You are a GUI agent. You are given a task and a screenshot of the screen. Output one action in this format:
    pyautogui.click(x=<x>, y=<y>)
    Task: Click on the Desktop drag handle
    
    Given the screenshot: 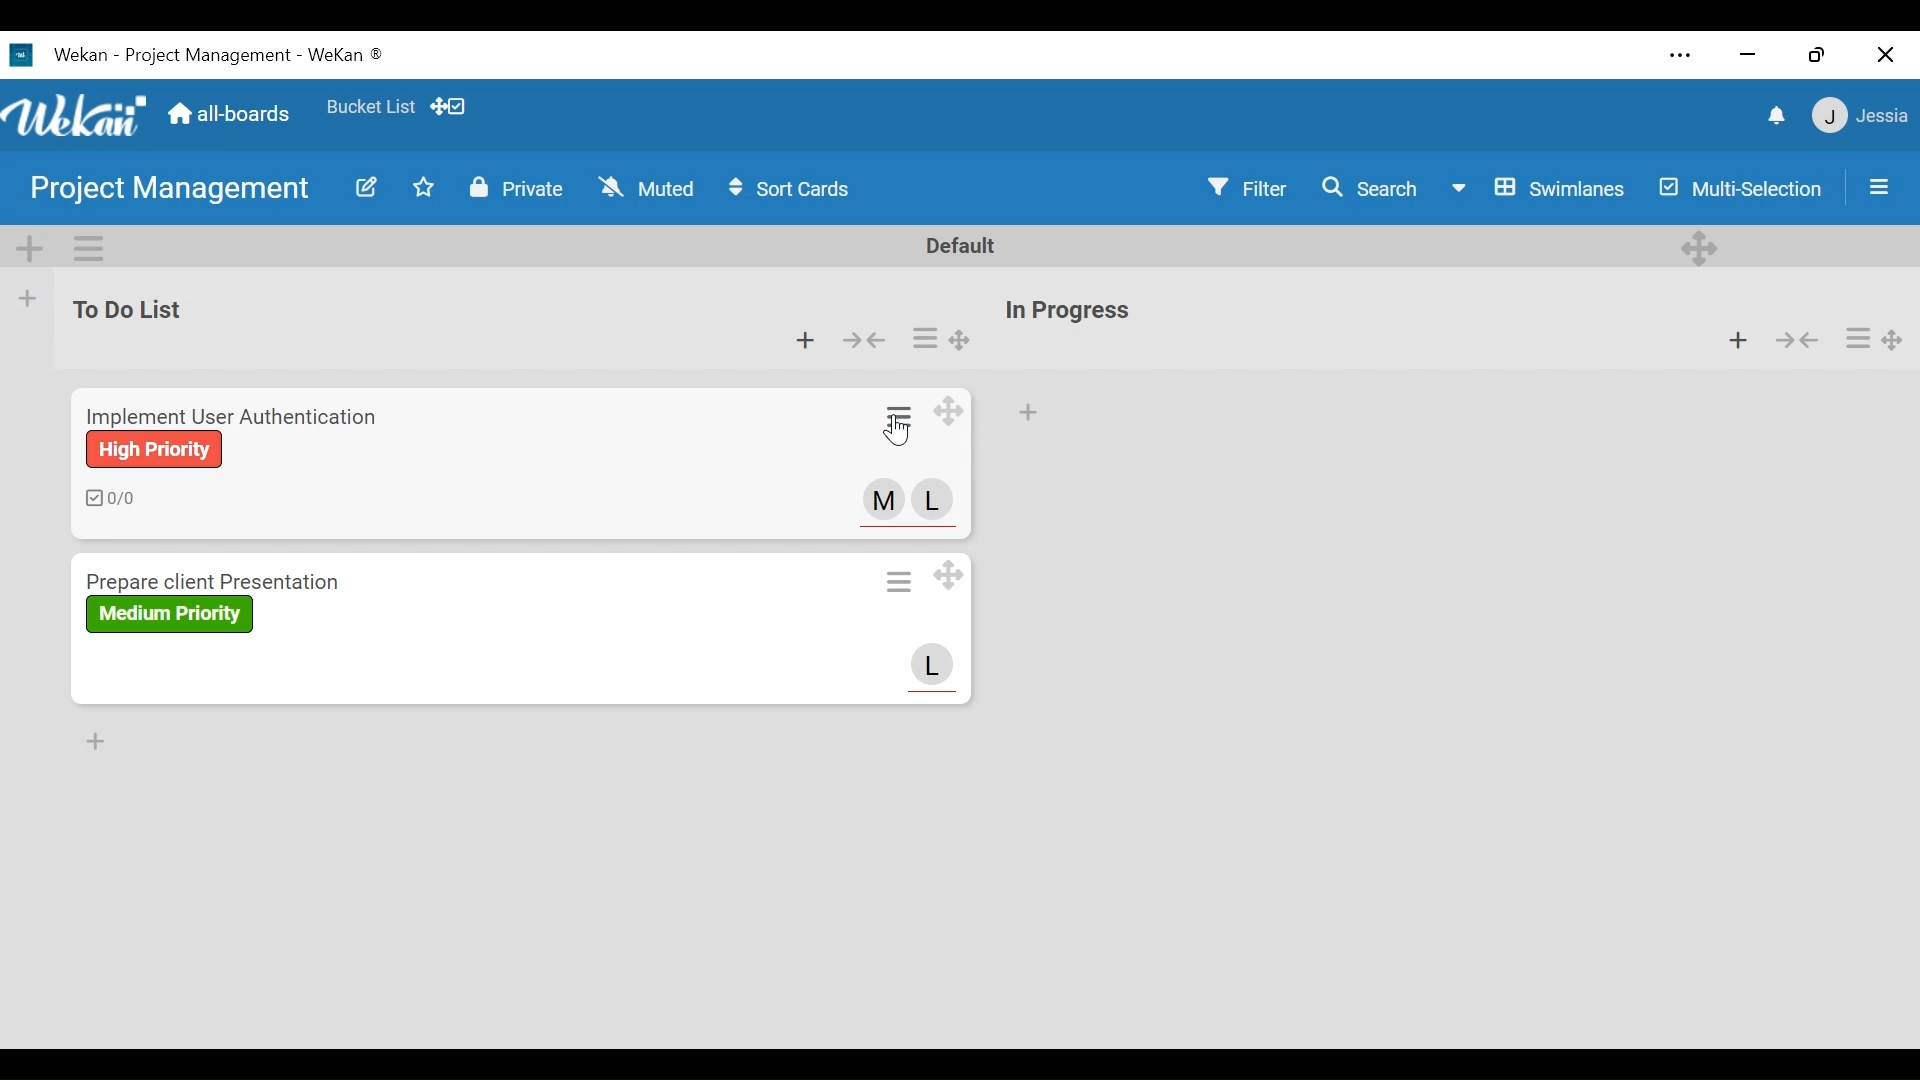 What is the action you would take?
    pyautogui.click(x=949, y=575)
    